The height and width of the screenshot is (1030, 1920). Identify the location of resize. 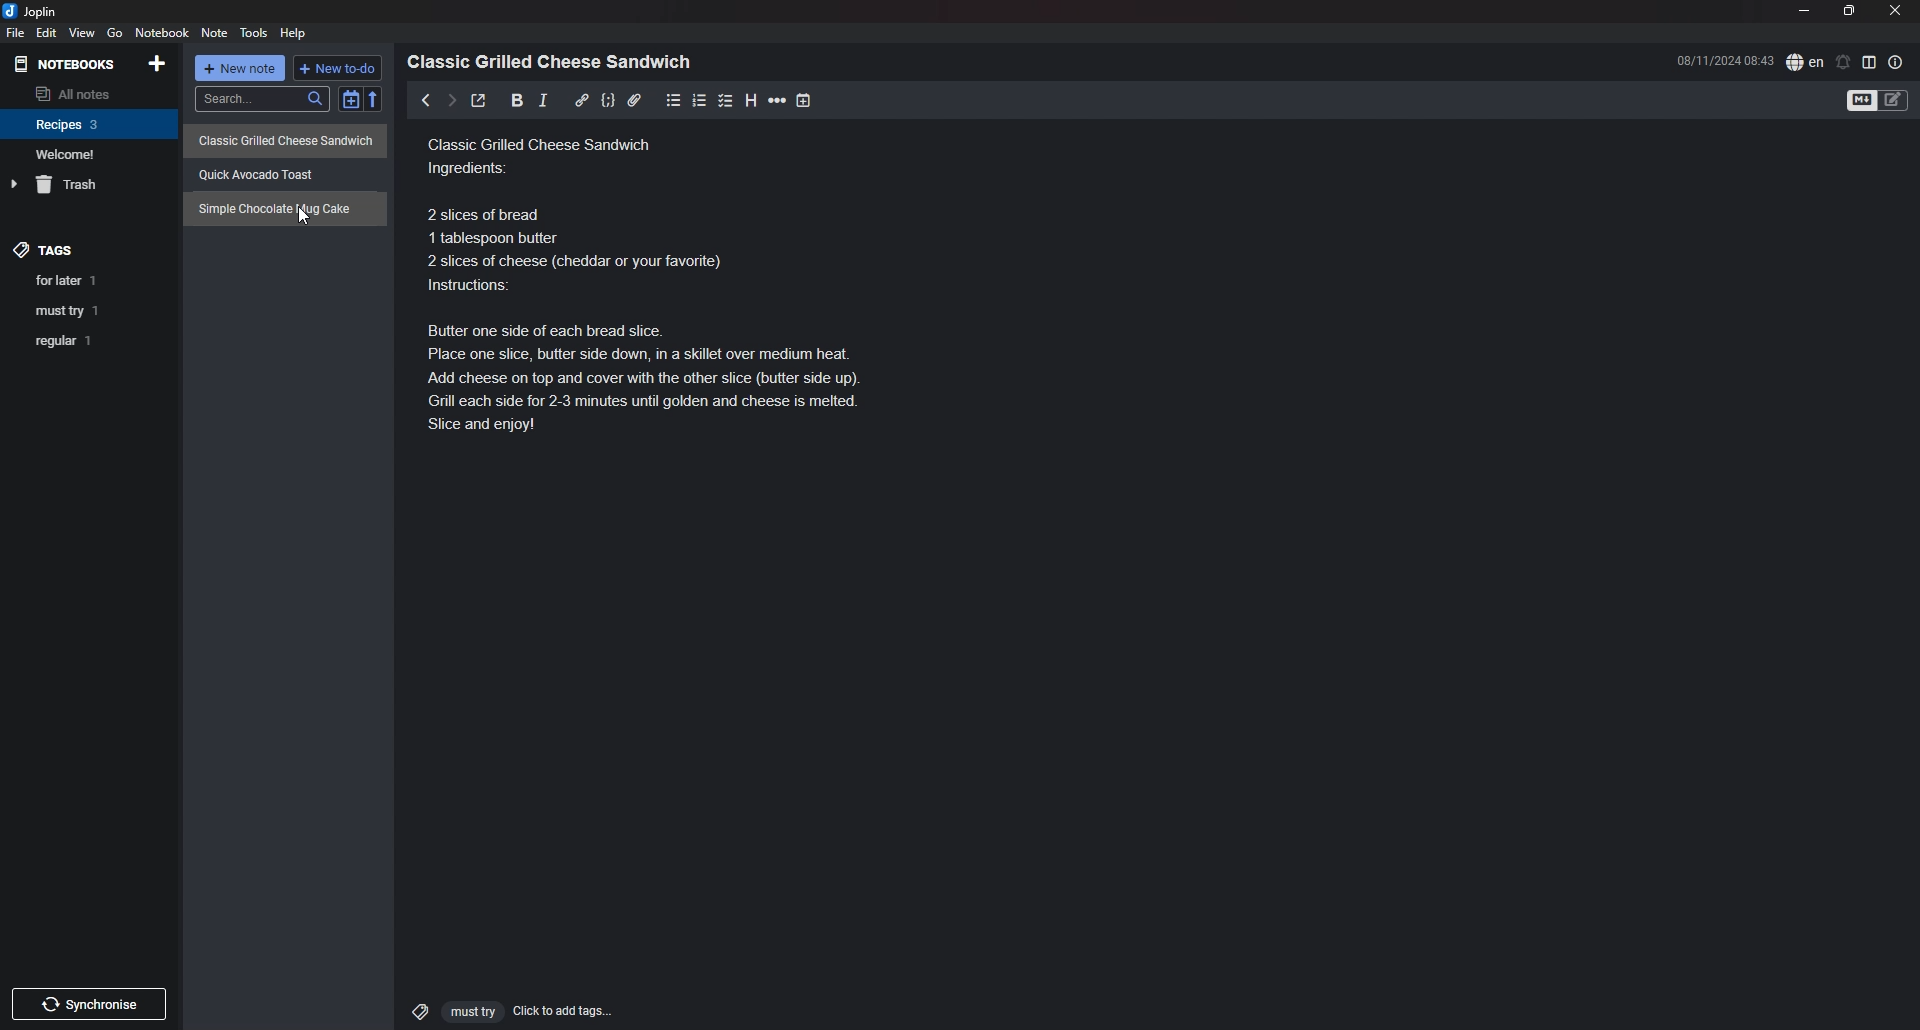
(1849, 11).